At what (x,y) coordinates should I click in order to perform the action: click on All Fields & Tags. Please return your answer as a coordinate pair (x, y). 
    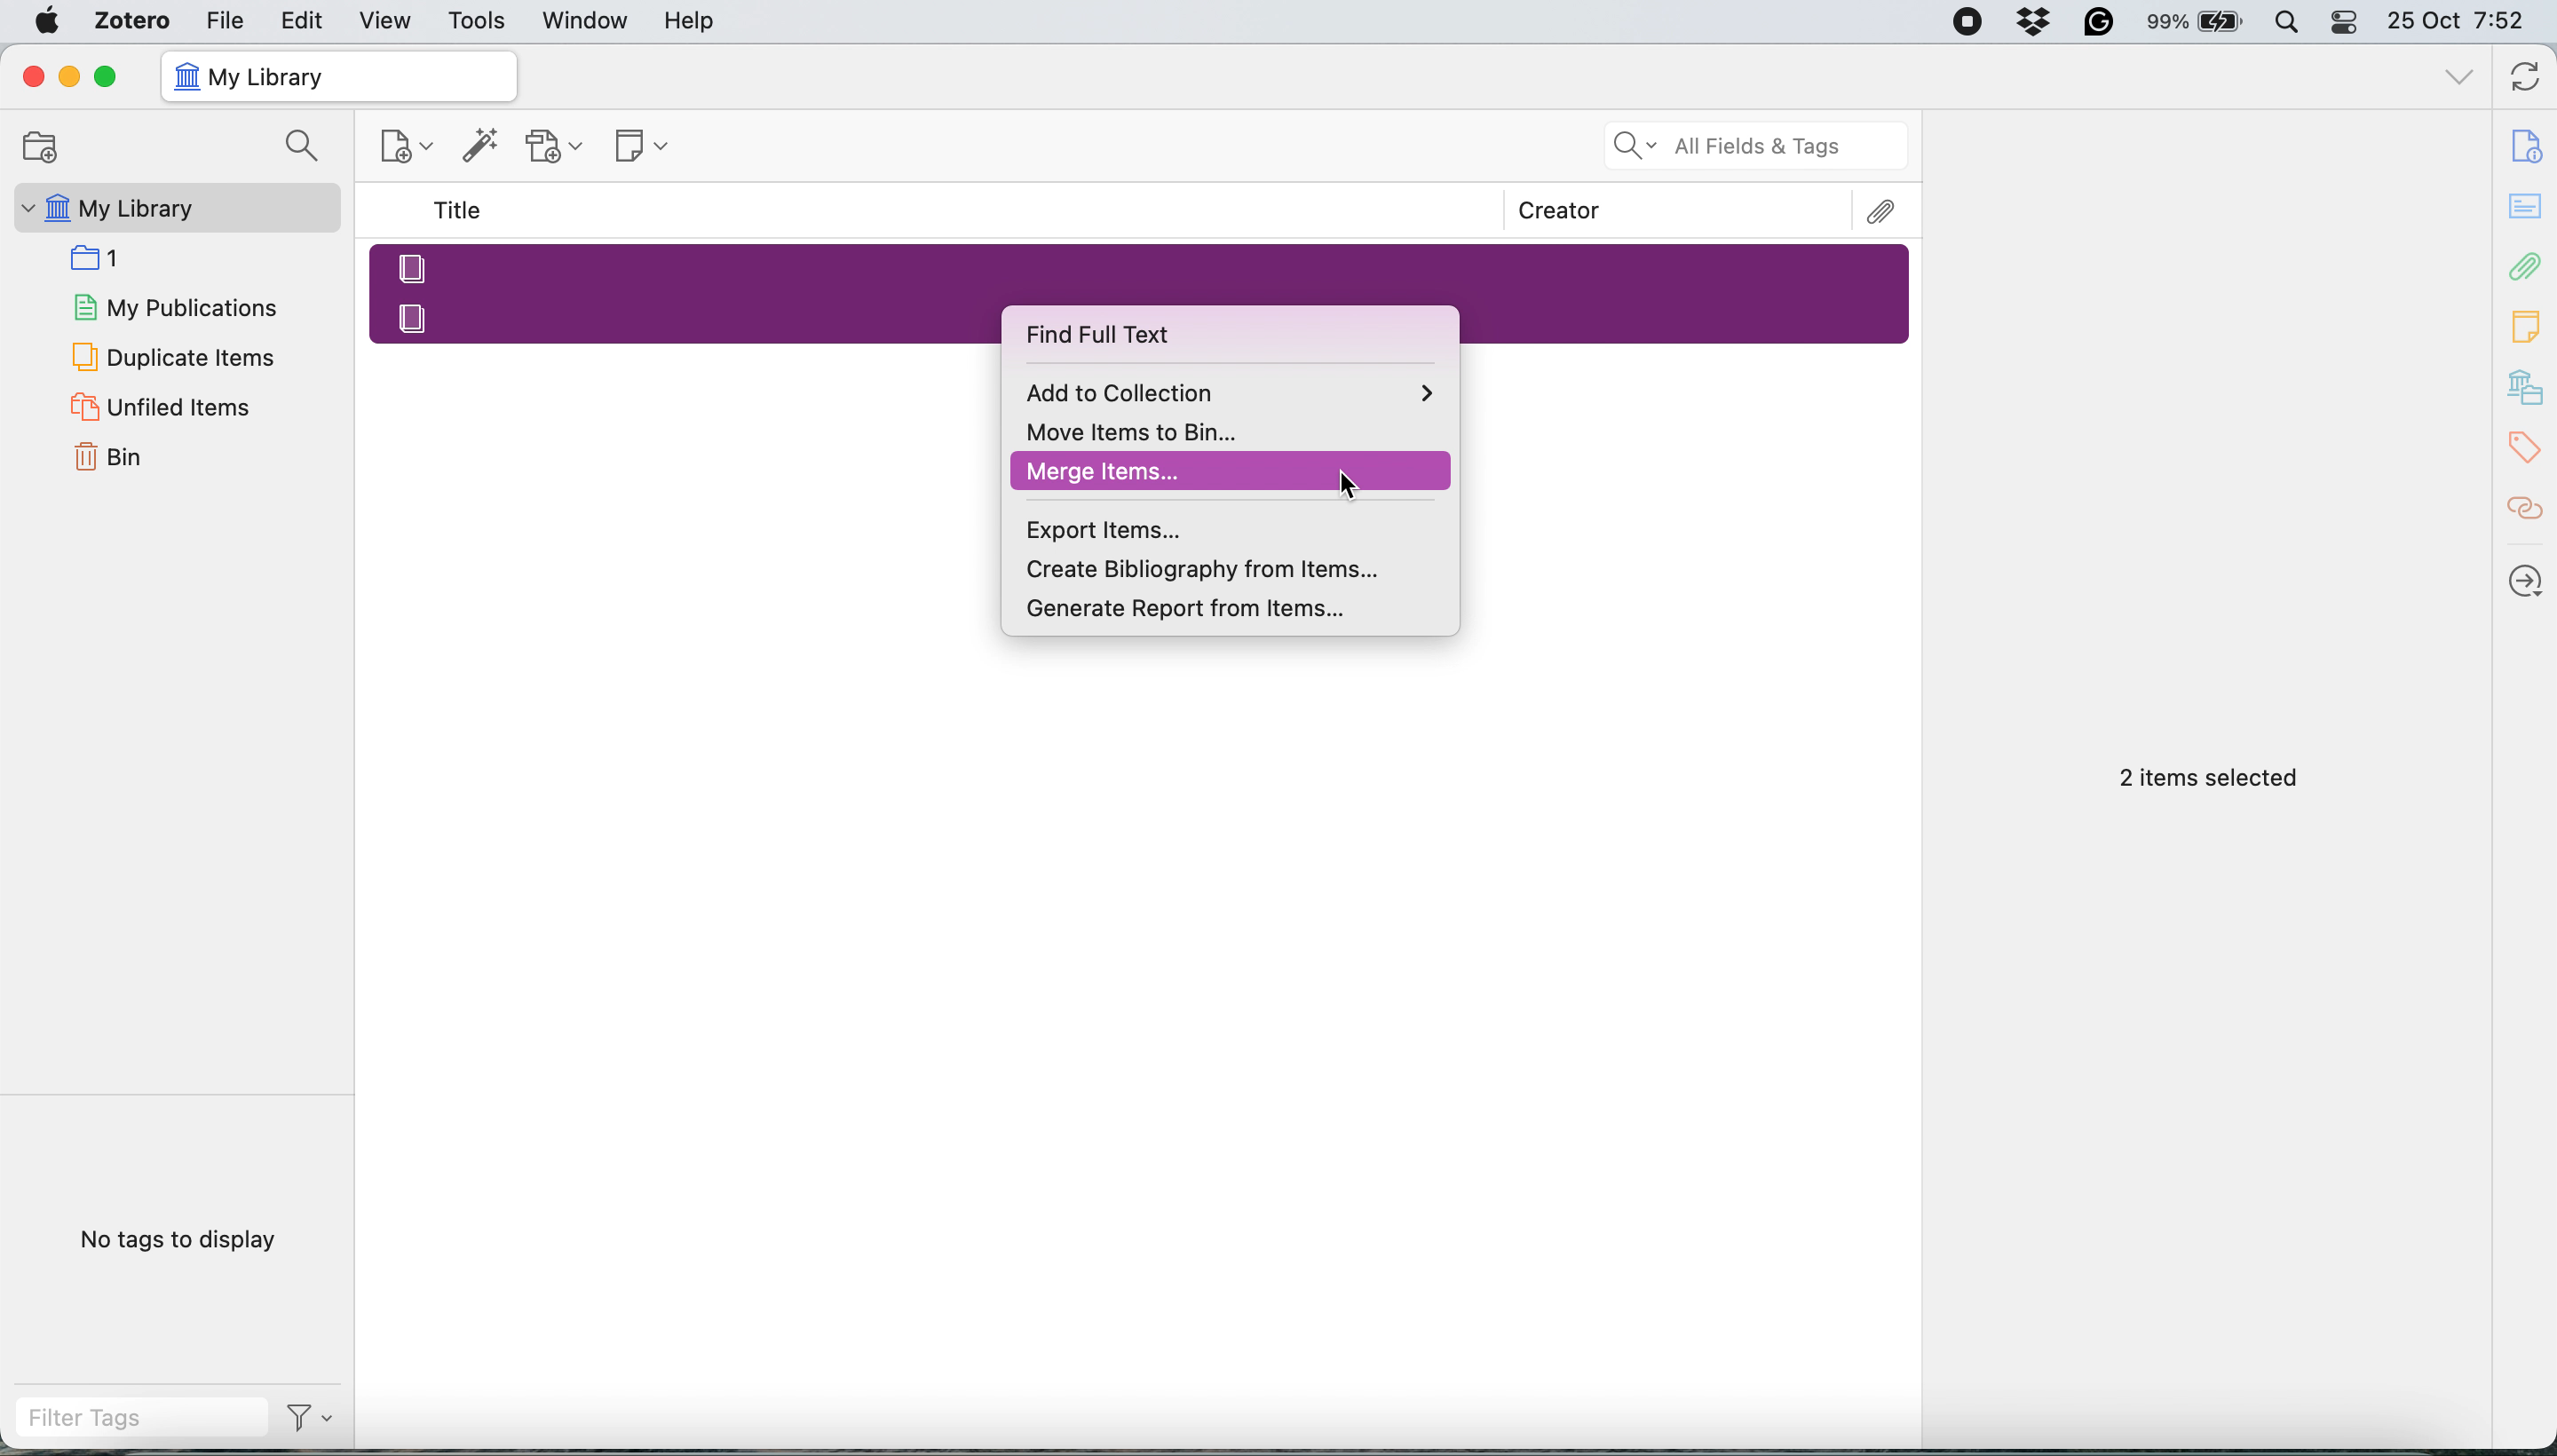
    Looking at the image, I should click on (1758, 146).